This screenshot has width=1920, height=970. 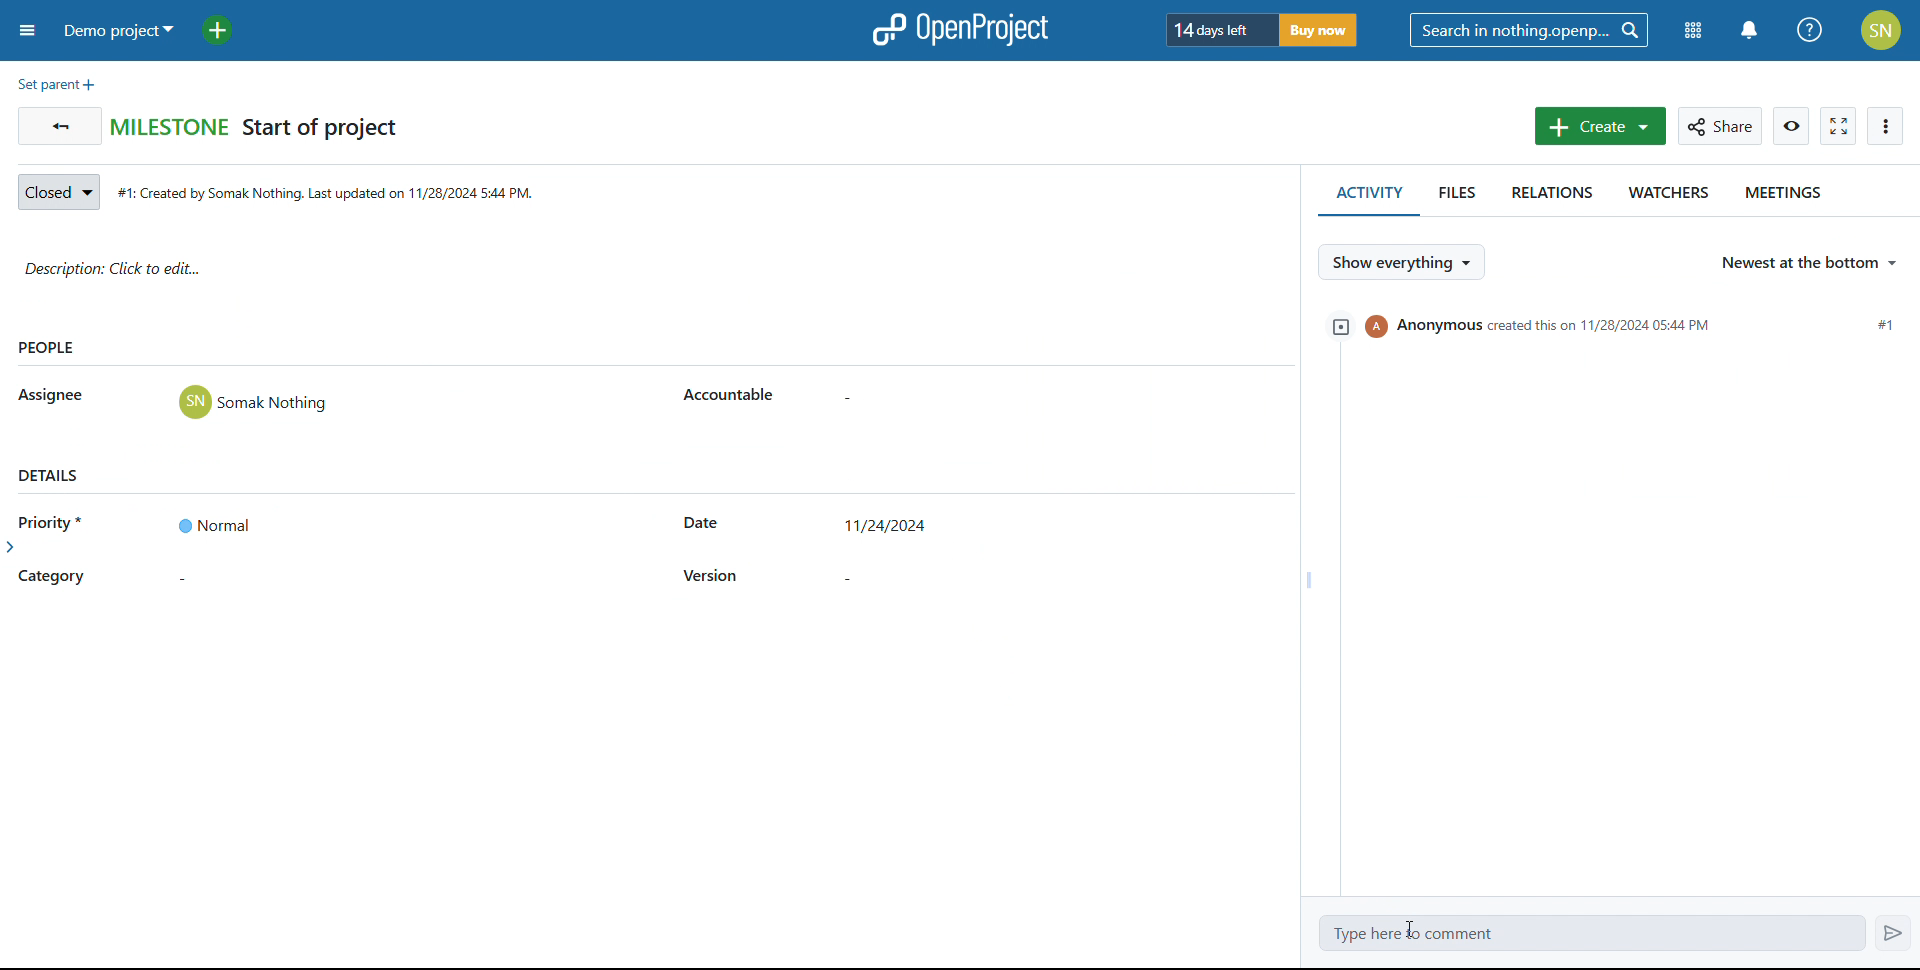 I want to click on activate zen mode, so click(x=1839, y=127).